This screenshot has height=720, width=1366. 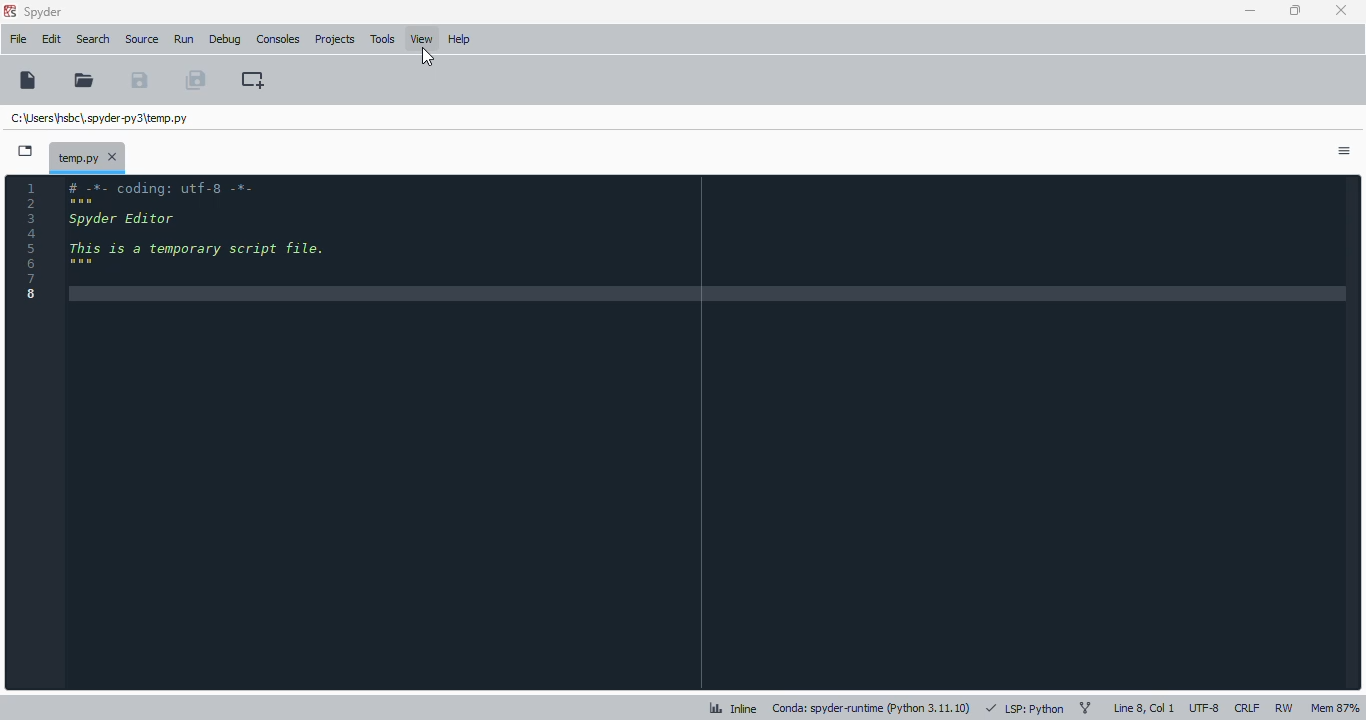 I want to click on consoles, so click(x=278, y=40).